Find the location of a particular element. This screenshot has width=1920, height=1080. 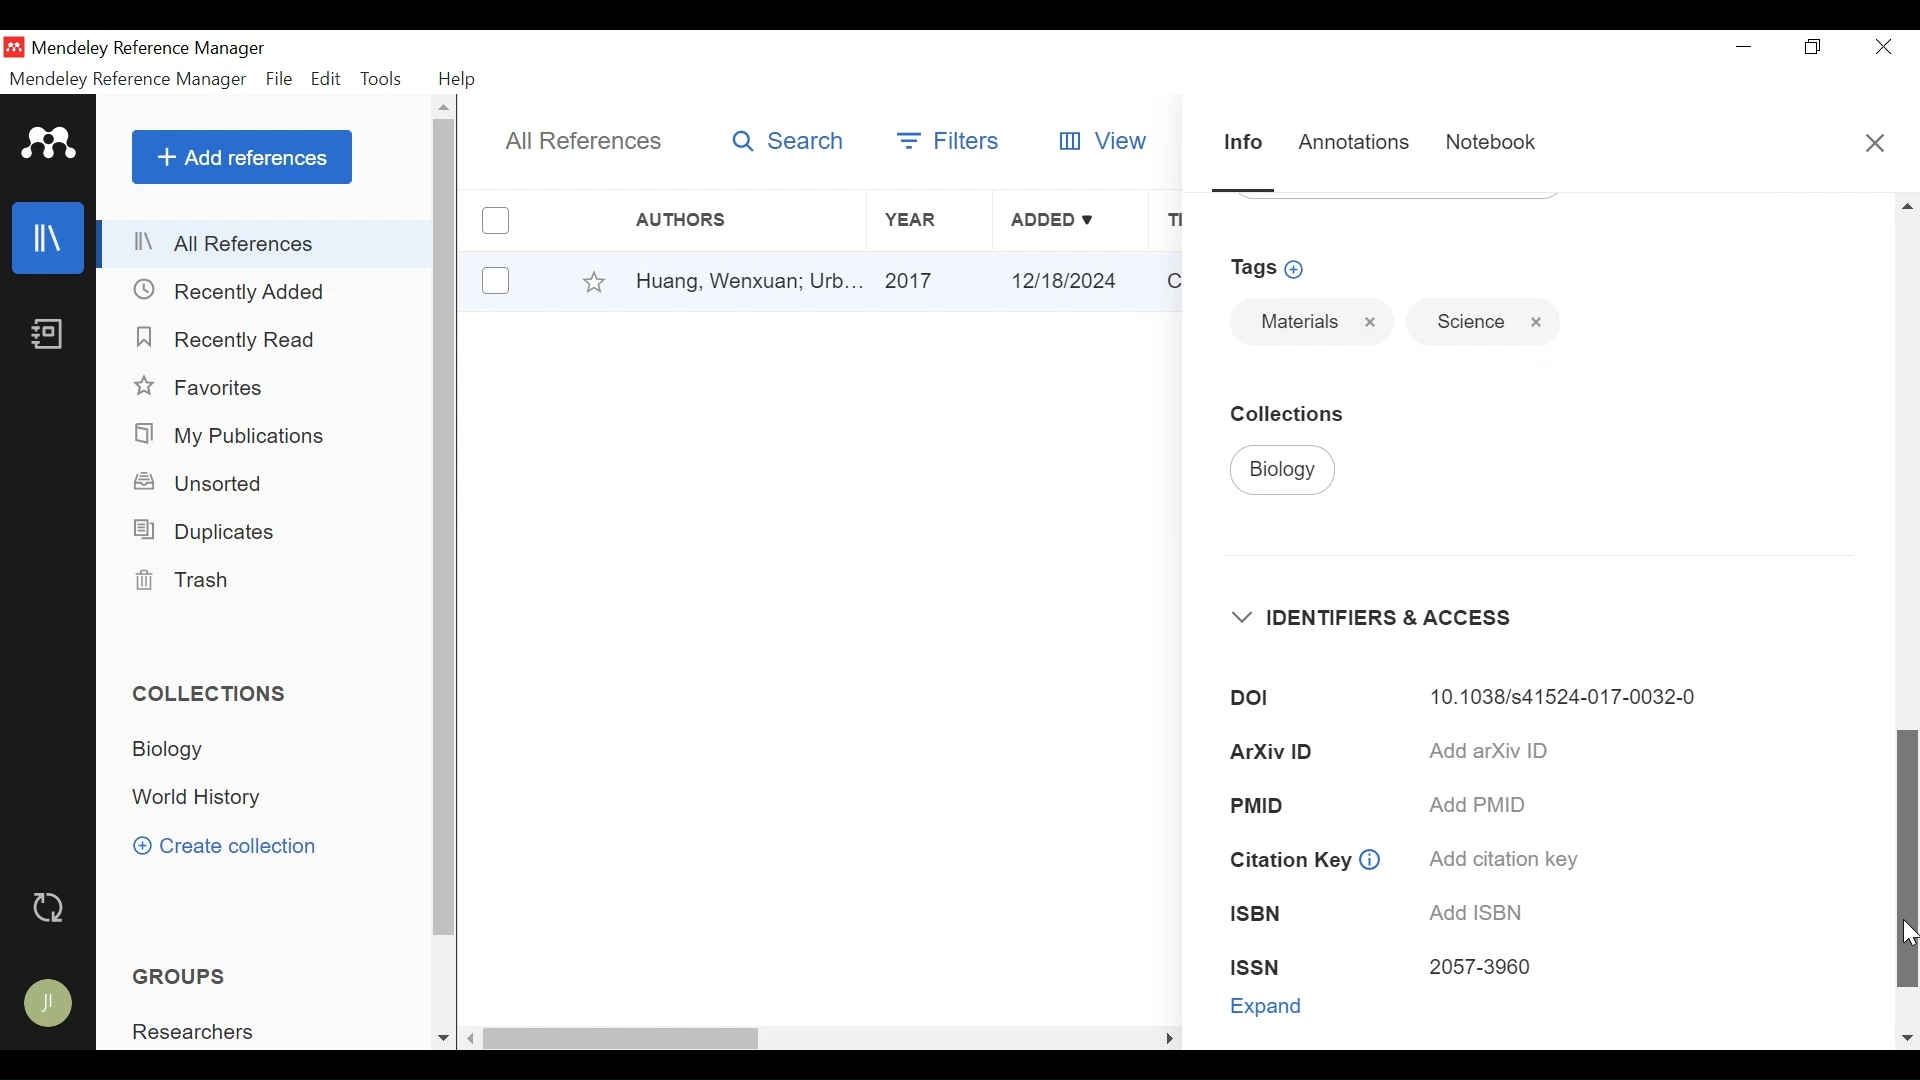

Trash is located at coordinates (193, 580).